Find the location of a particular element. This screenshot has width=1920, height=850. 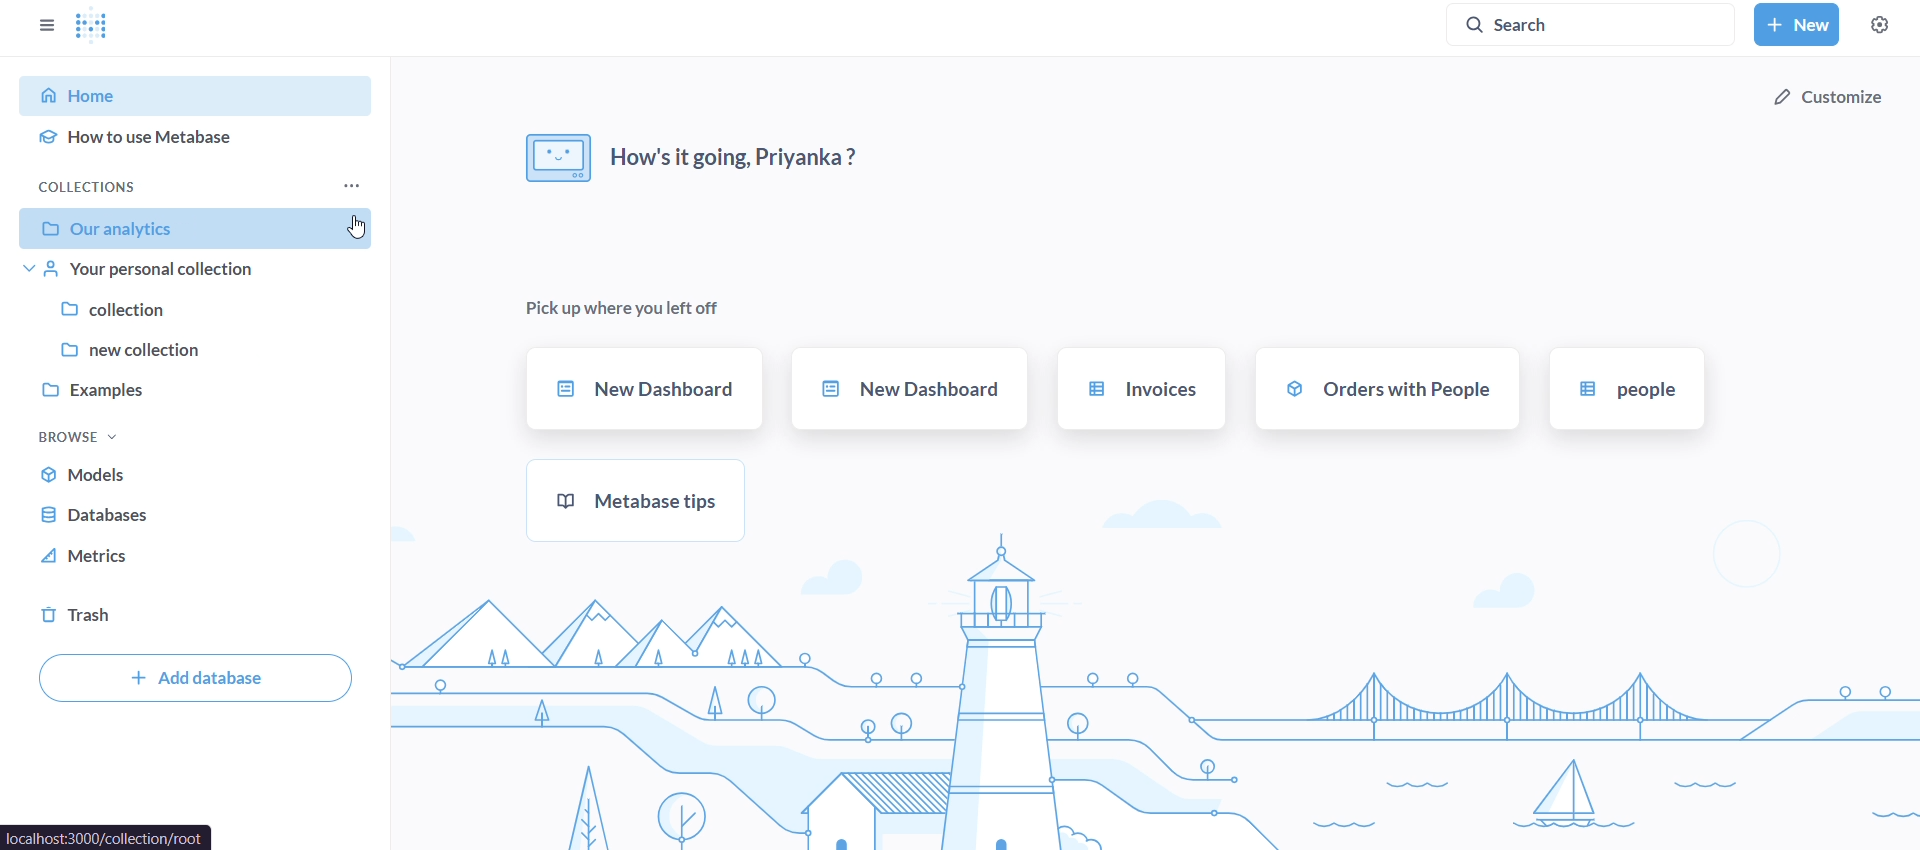

how to use metabase is located at coordinates (206, 134).